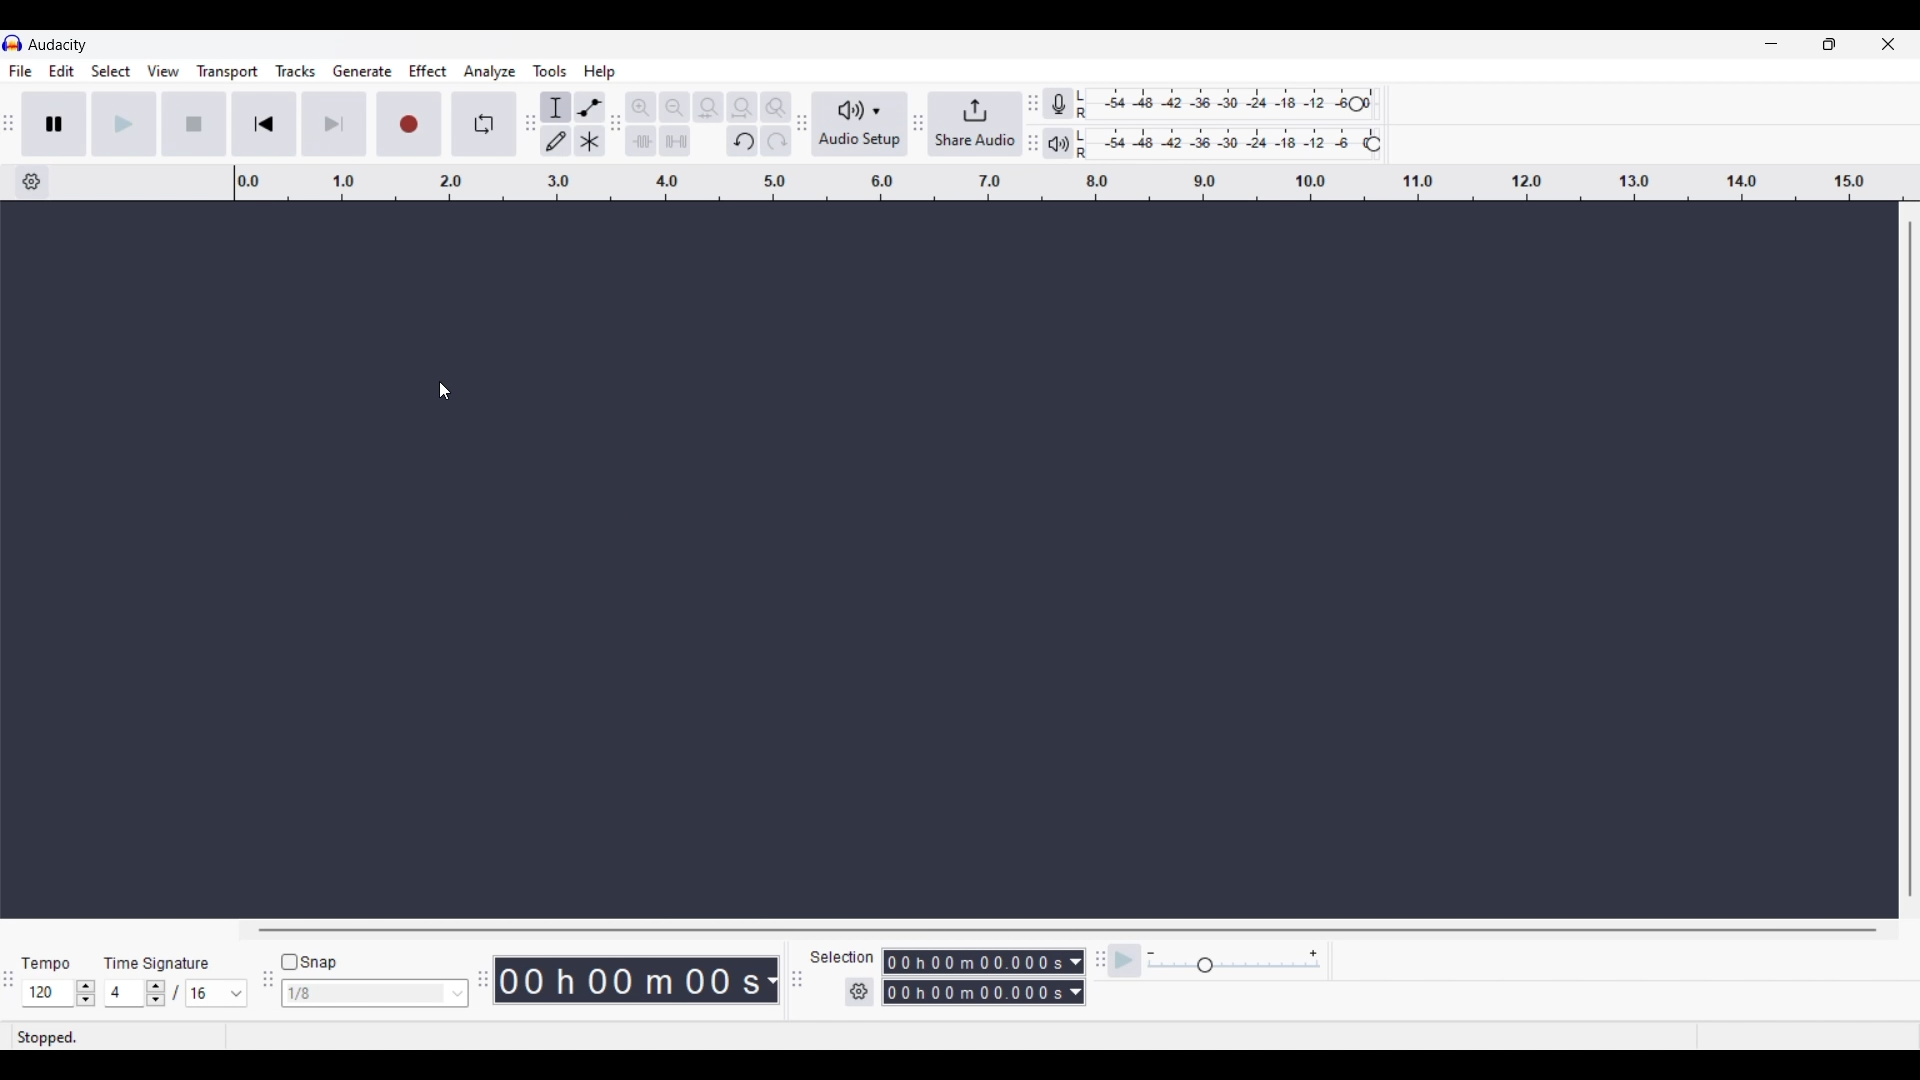 This screenshot has height=1080, width=1920. I want to click on Scale to measure audio length, so click(1077, 183).